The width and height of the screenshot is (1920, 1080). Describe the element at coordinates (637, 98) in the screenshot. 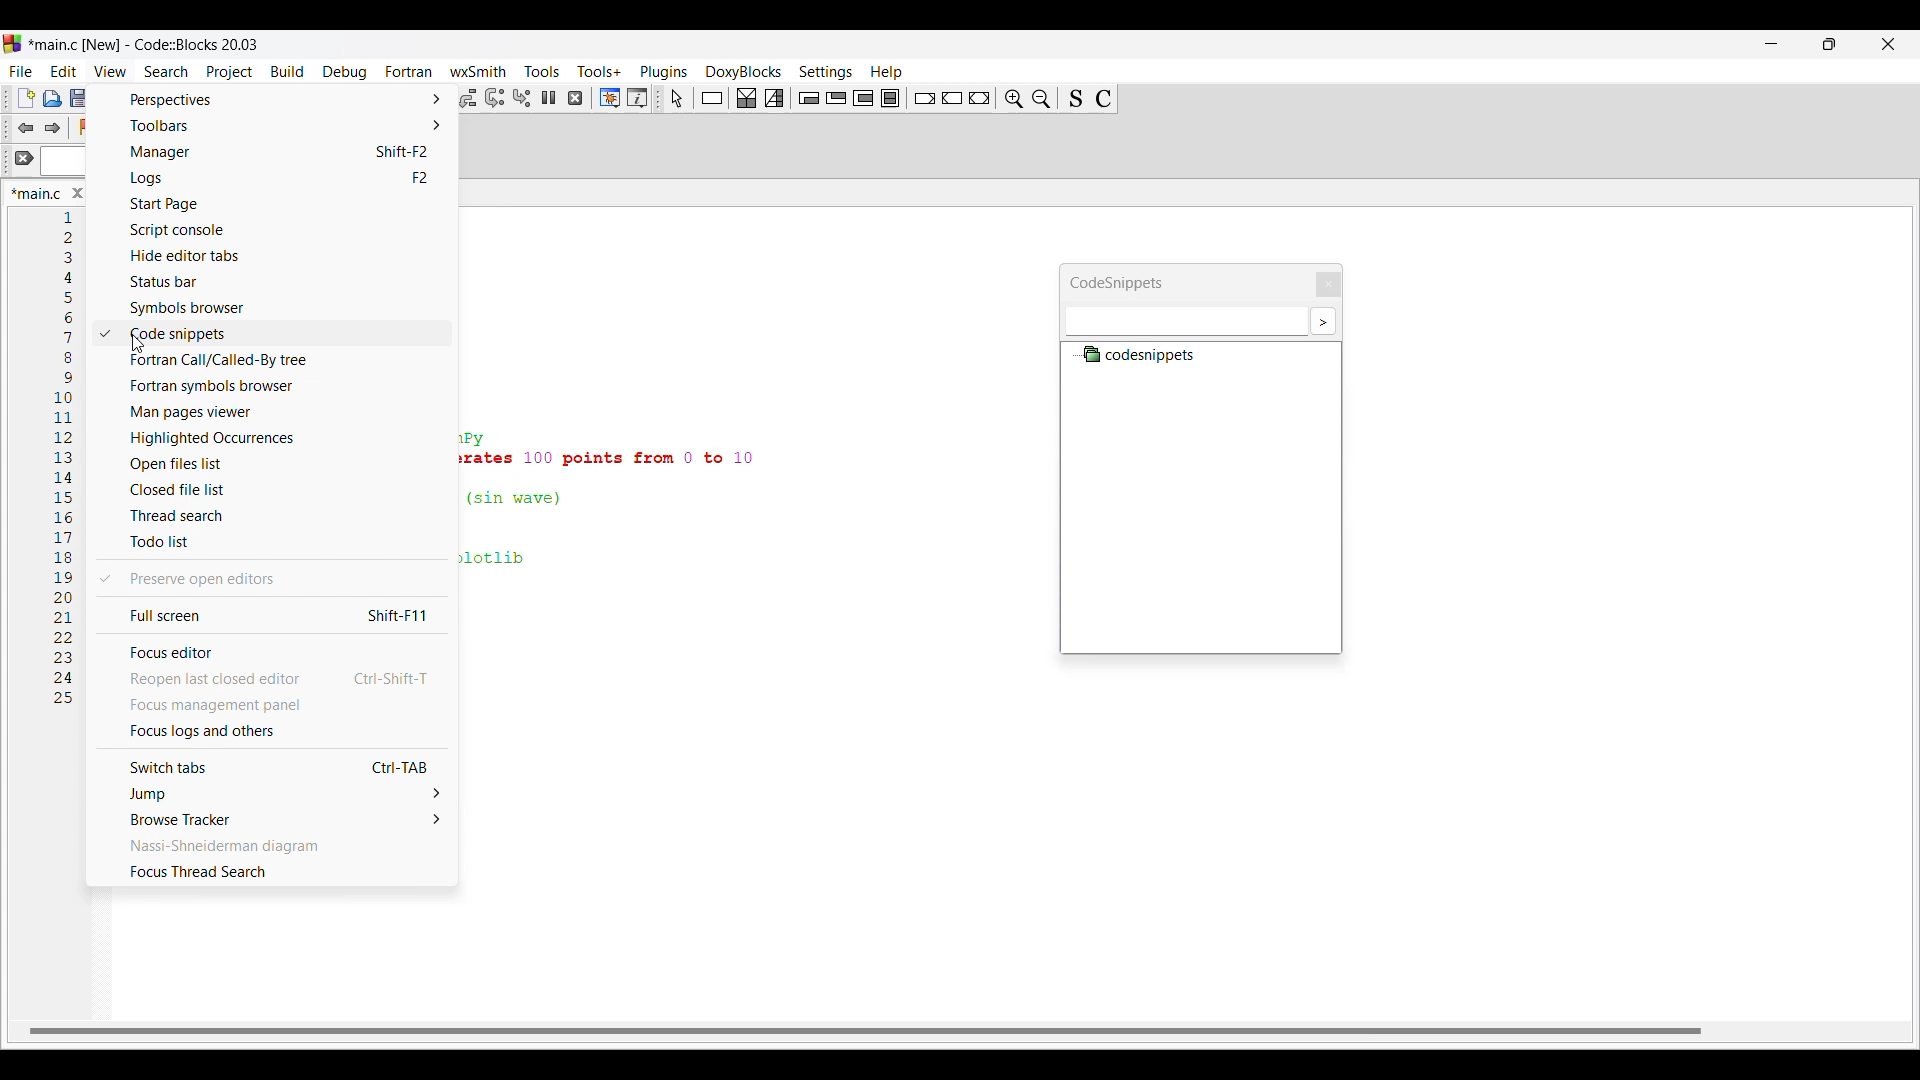

I see `Various info` at that location.